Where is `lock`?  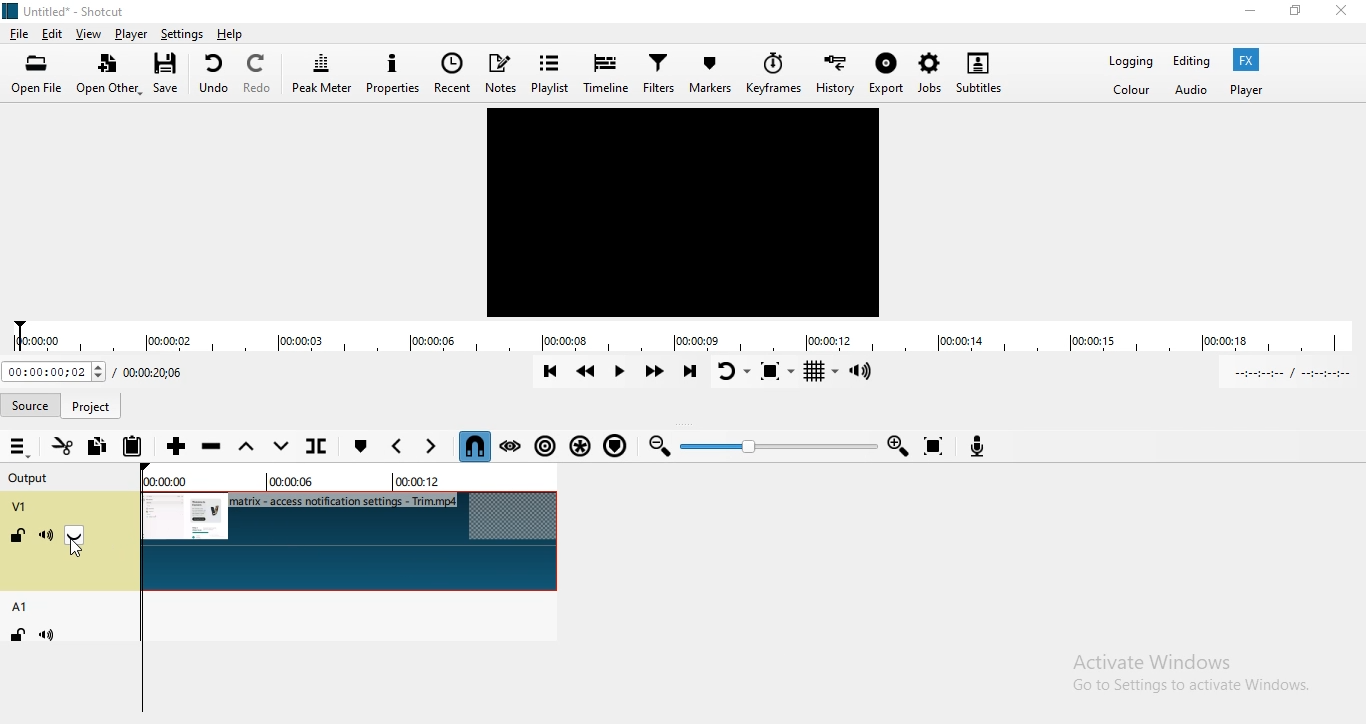
lock is located at coordinates (15, 636).